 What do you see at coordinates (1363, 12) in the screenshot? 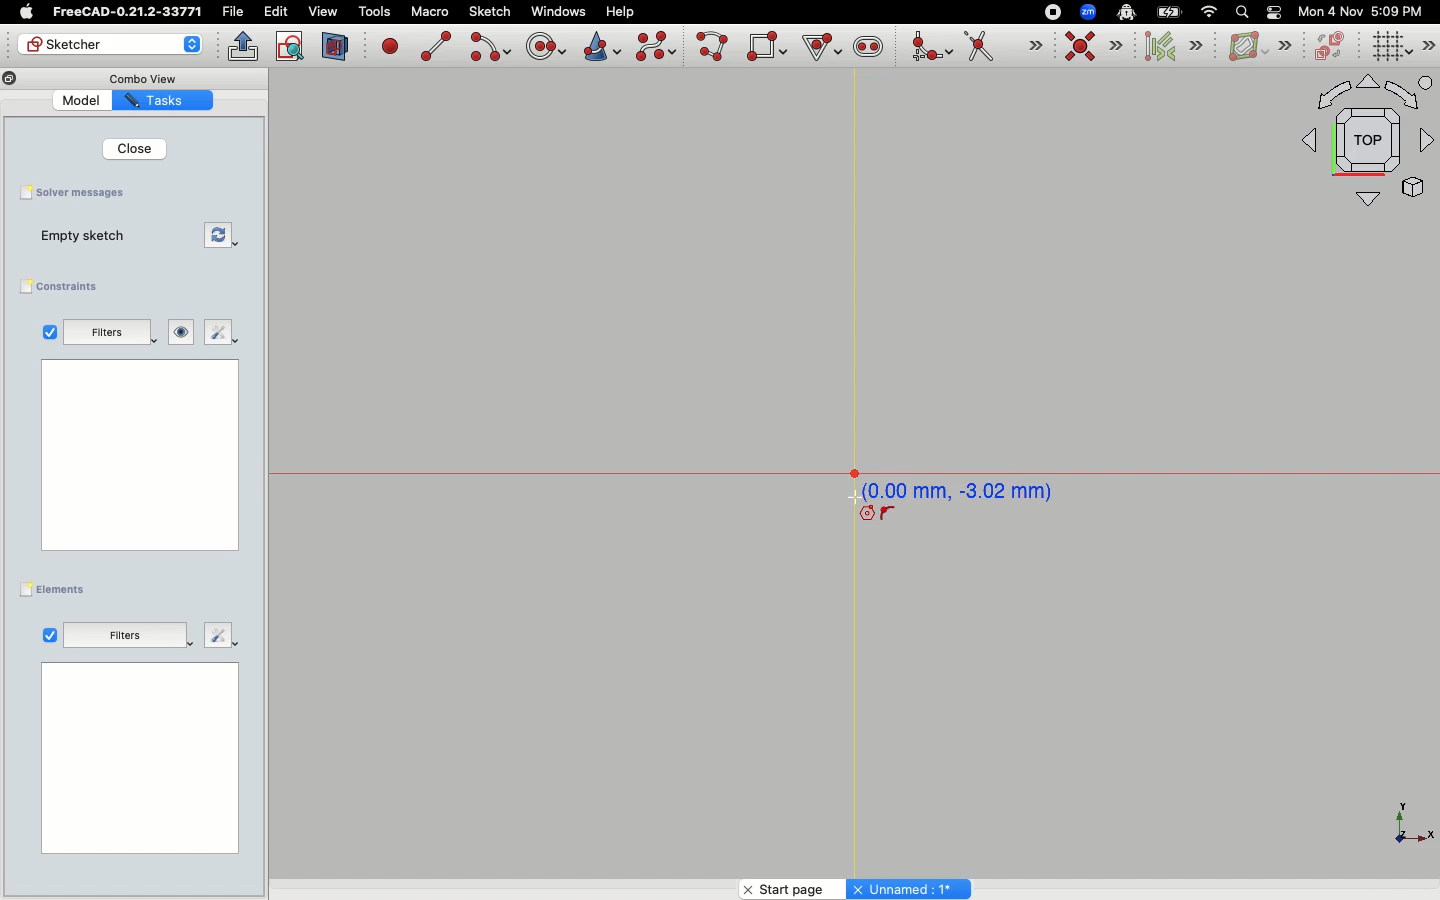
I see `Mon 4 Nov 5:09 PM` at bounding box center [1363, 12].